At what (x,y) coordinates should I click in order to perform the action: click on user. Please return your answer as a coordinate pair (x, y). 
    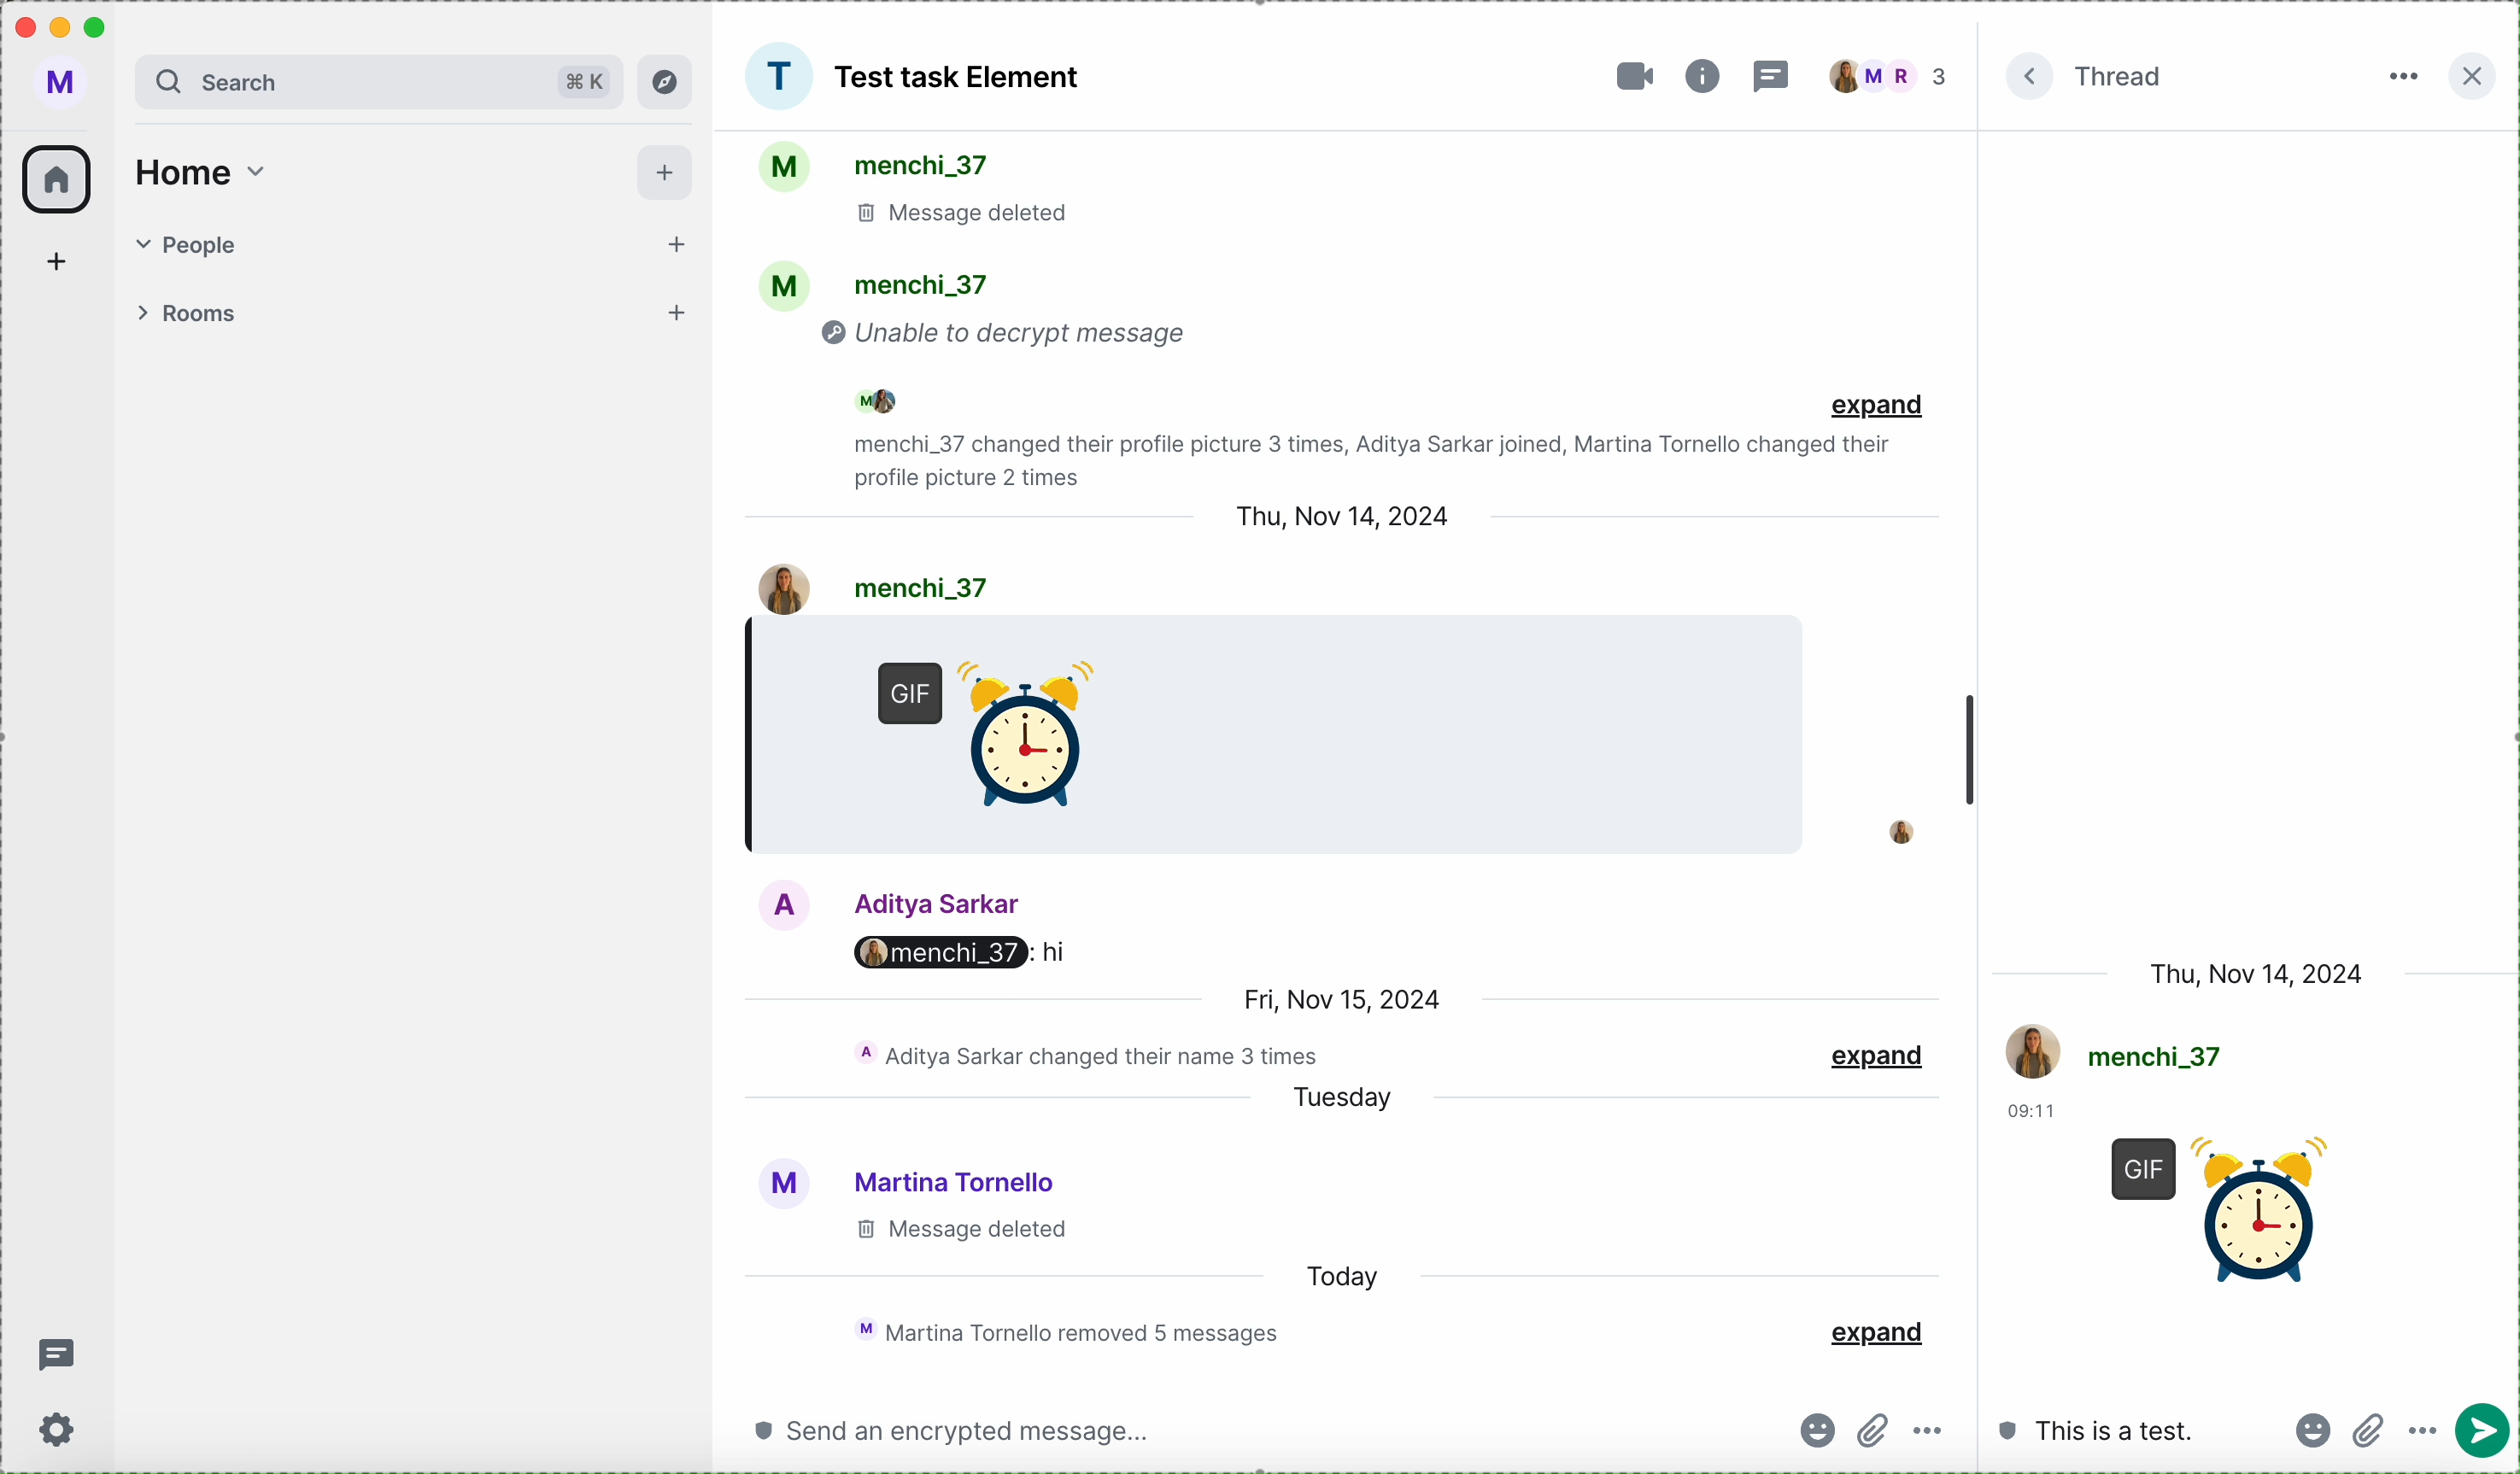
    Looking at the image, I should click on (879, 902).